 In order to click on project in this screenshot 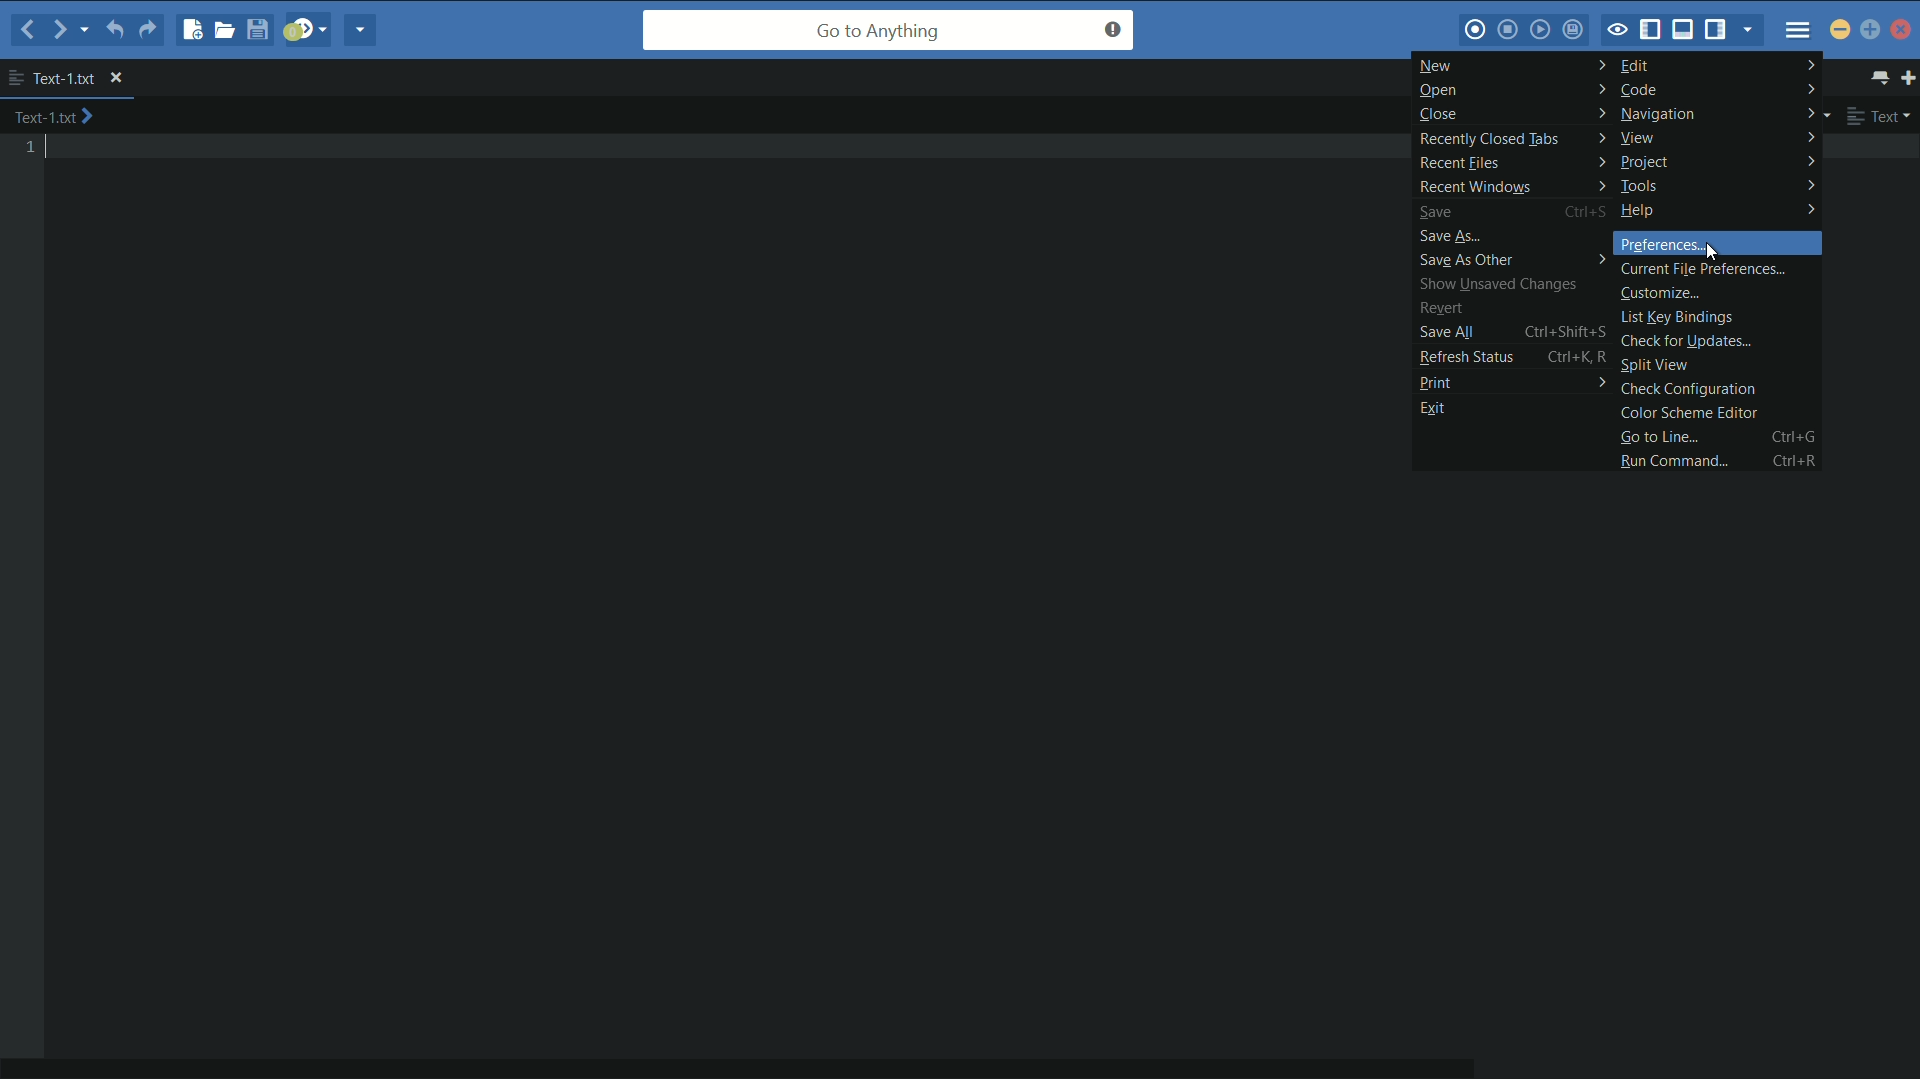, I will do `click(1717, 162)`.